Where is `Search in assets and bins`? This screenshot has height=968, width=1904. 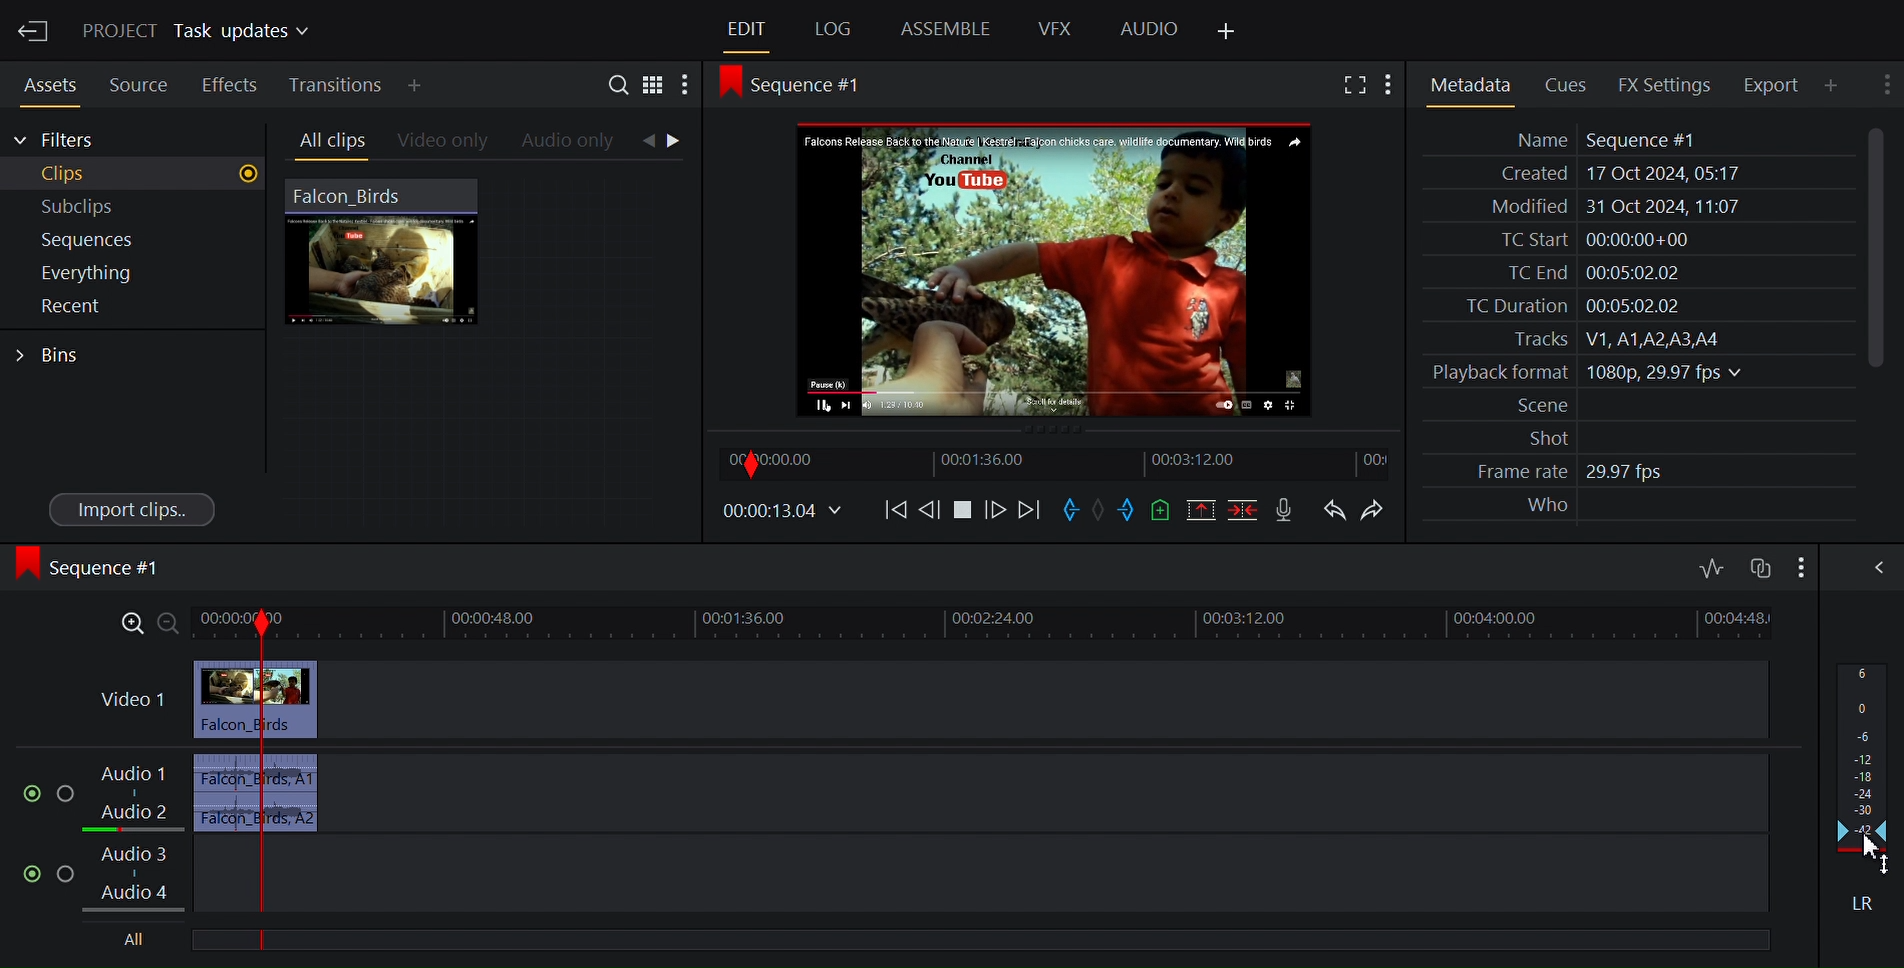
Search in assets and bins is located at coordinates (617, 82).